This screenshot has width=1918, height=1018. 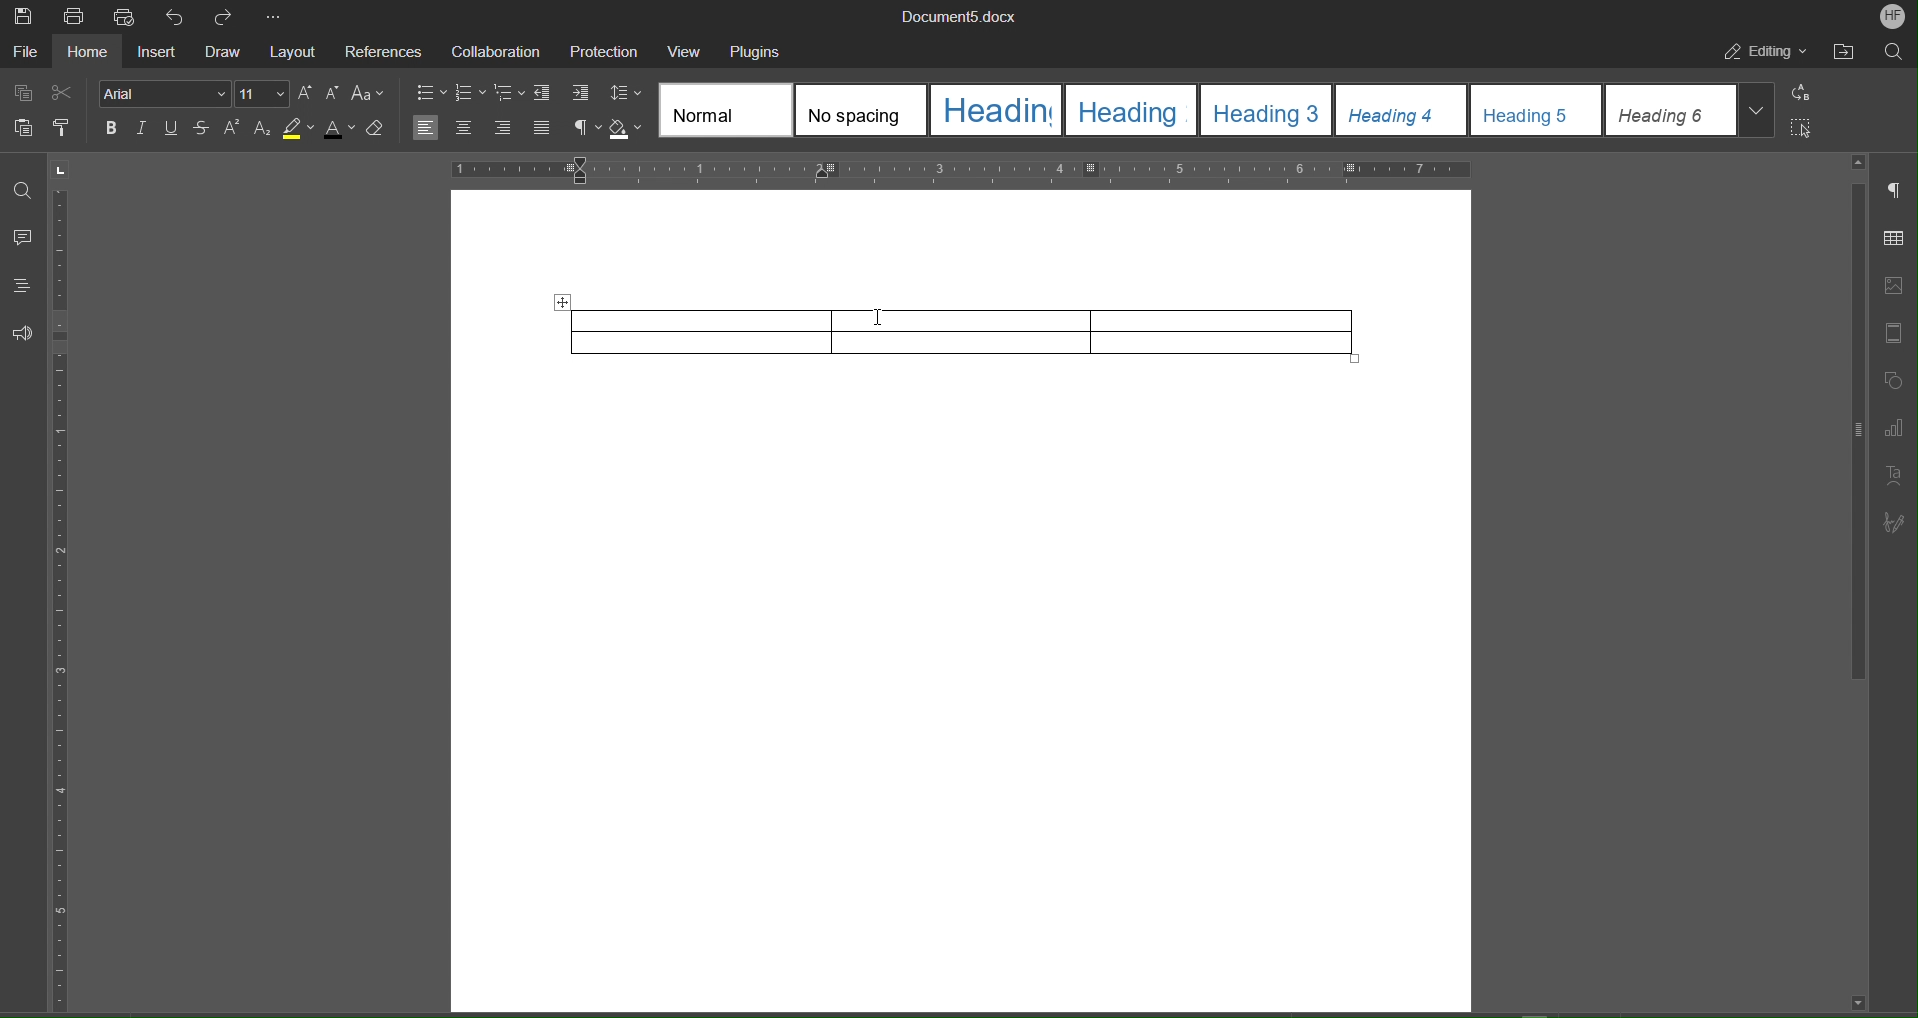 I want to click on Strikethrough, so click(x=203, y=129).